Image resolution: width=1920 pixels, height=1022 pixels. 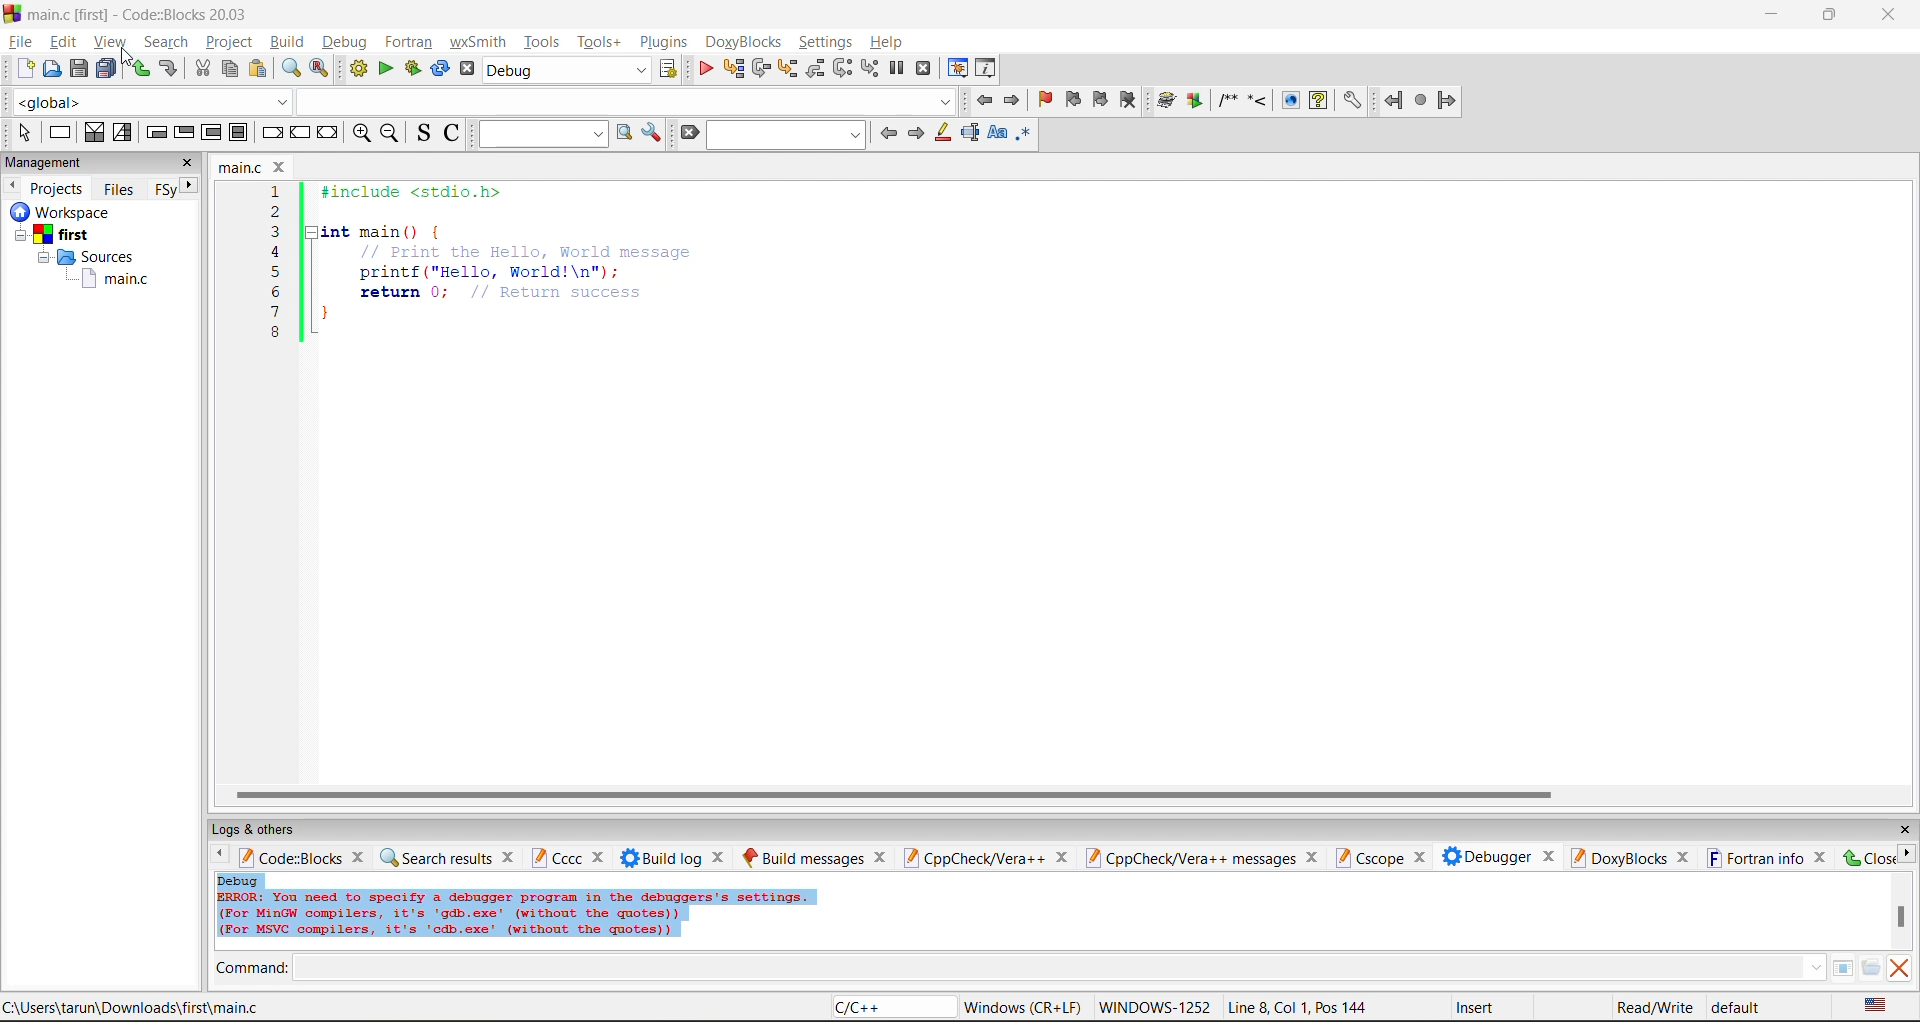 I want to click on Run doxywizard, so click(x=1165, y=102).